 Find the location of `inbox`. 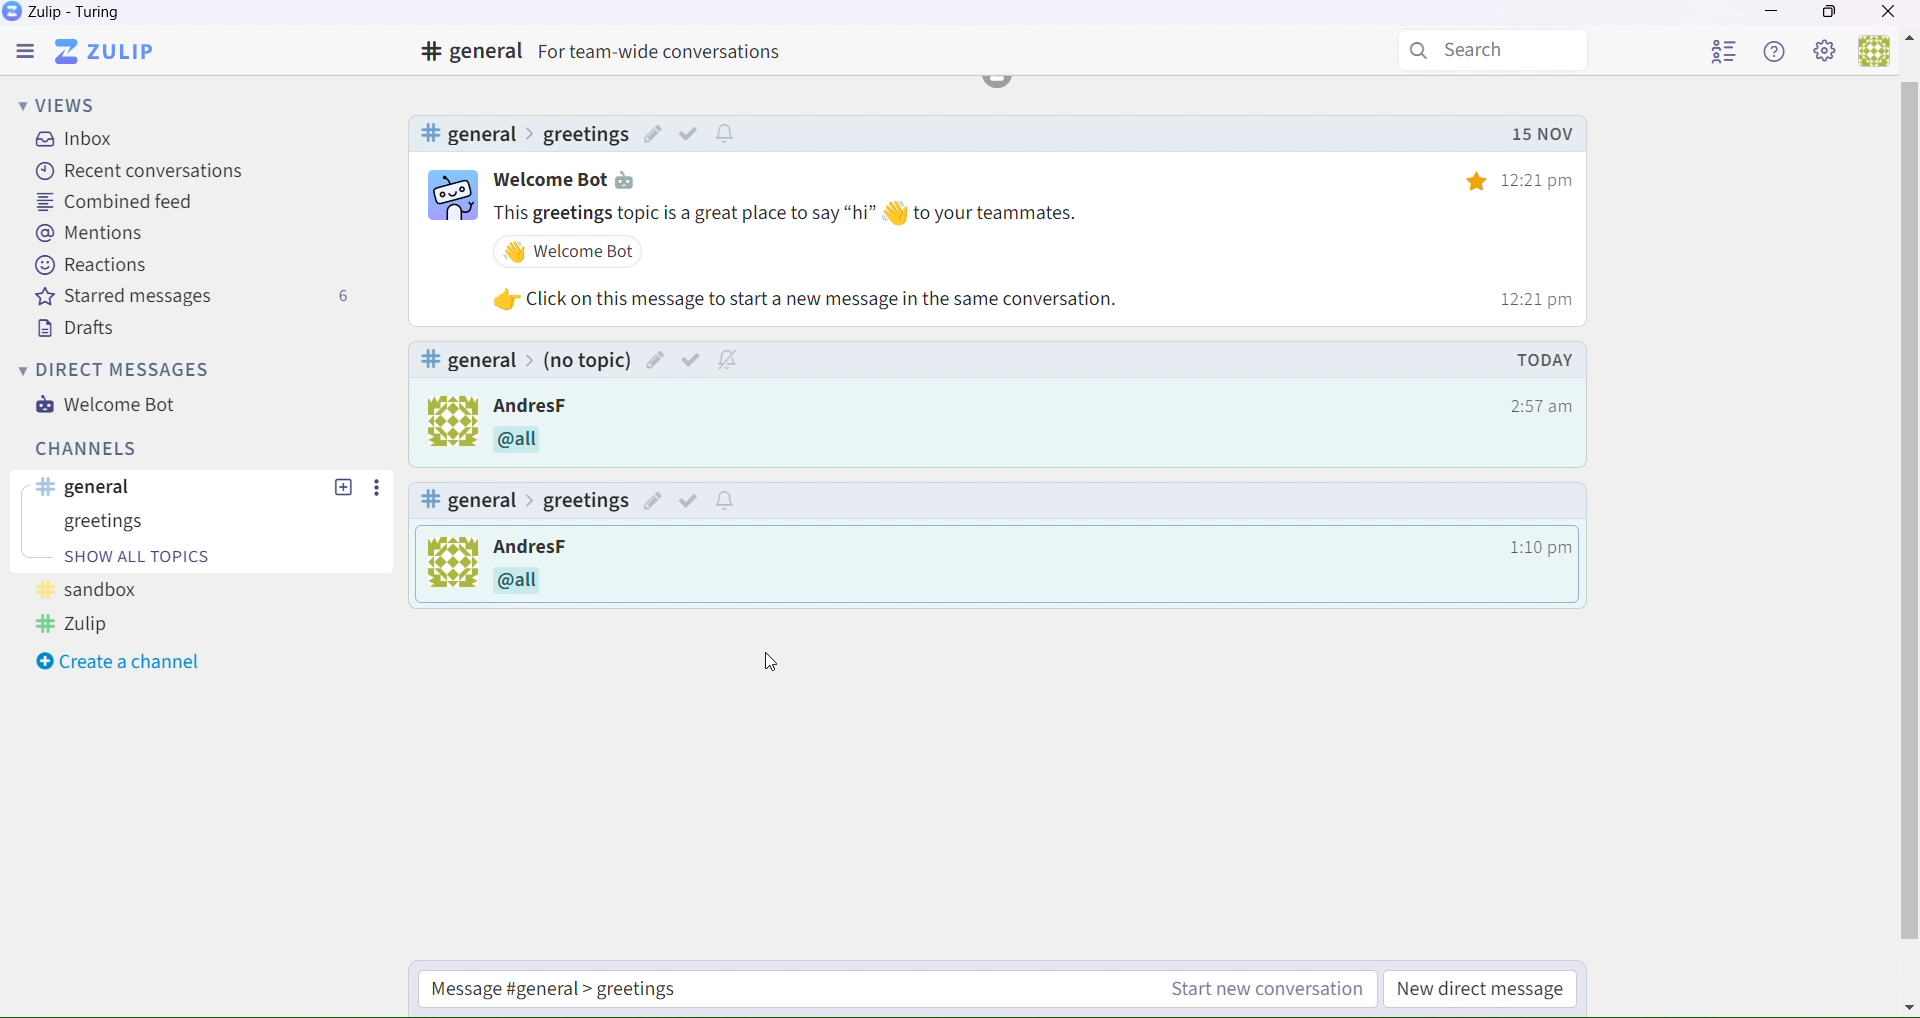

inbox is located at coordinates (80, 141).